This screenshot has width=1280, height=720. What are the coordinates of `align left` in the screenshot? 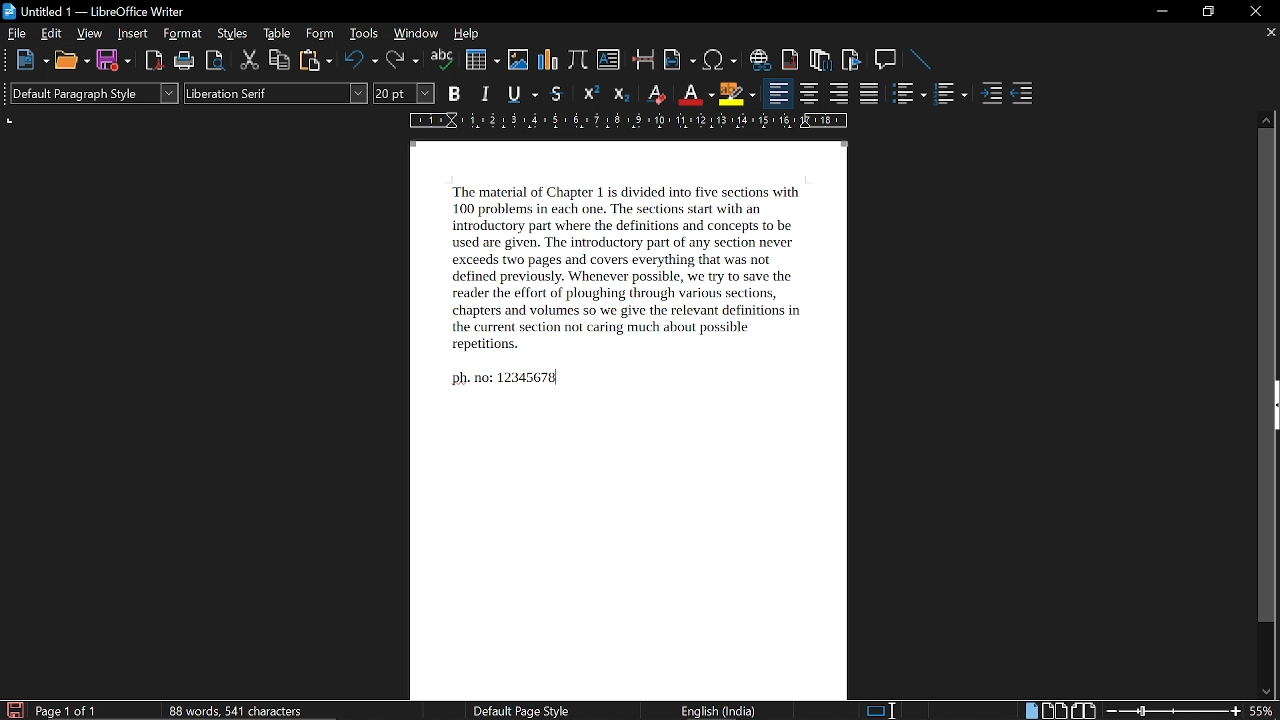 It's located at (777, 95).